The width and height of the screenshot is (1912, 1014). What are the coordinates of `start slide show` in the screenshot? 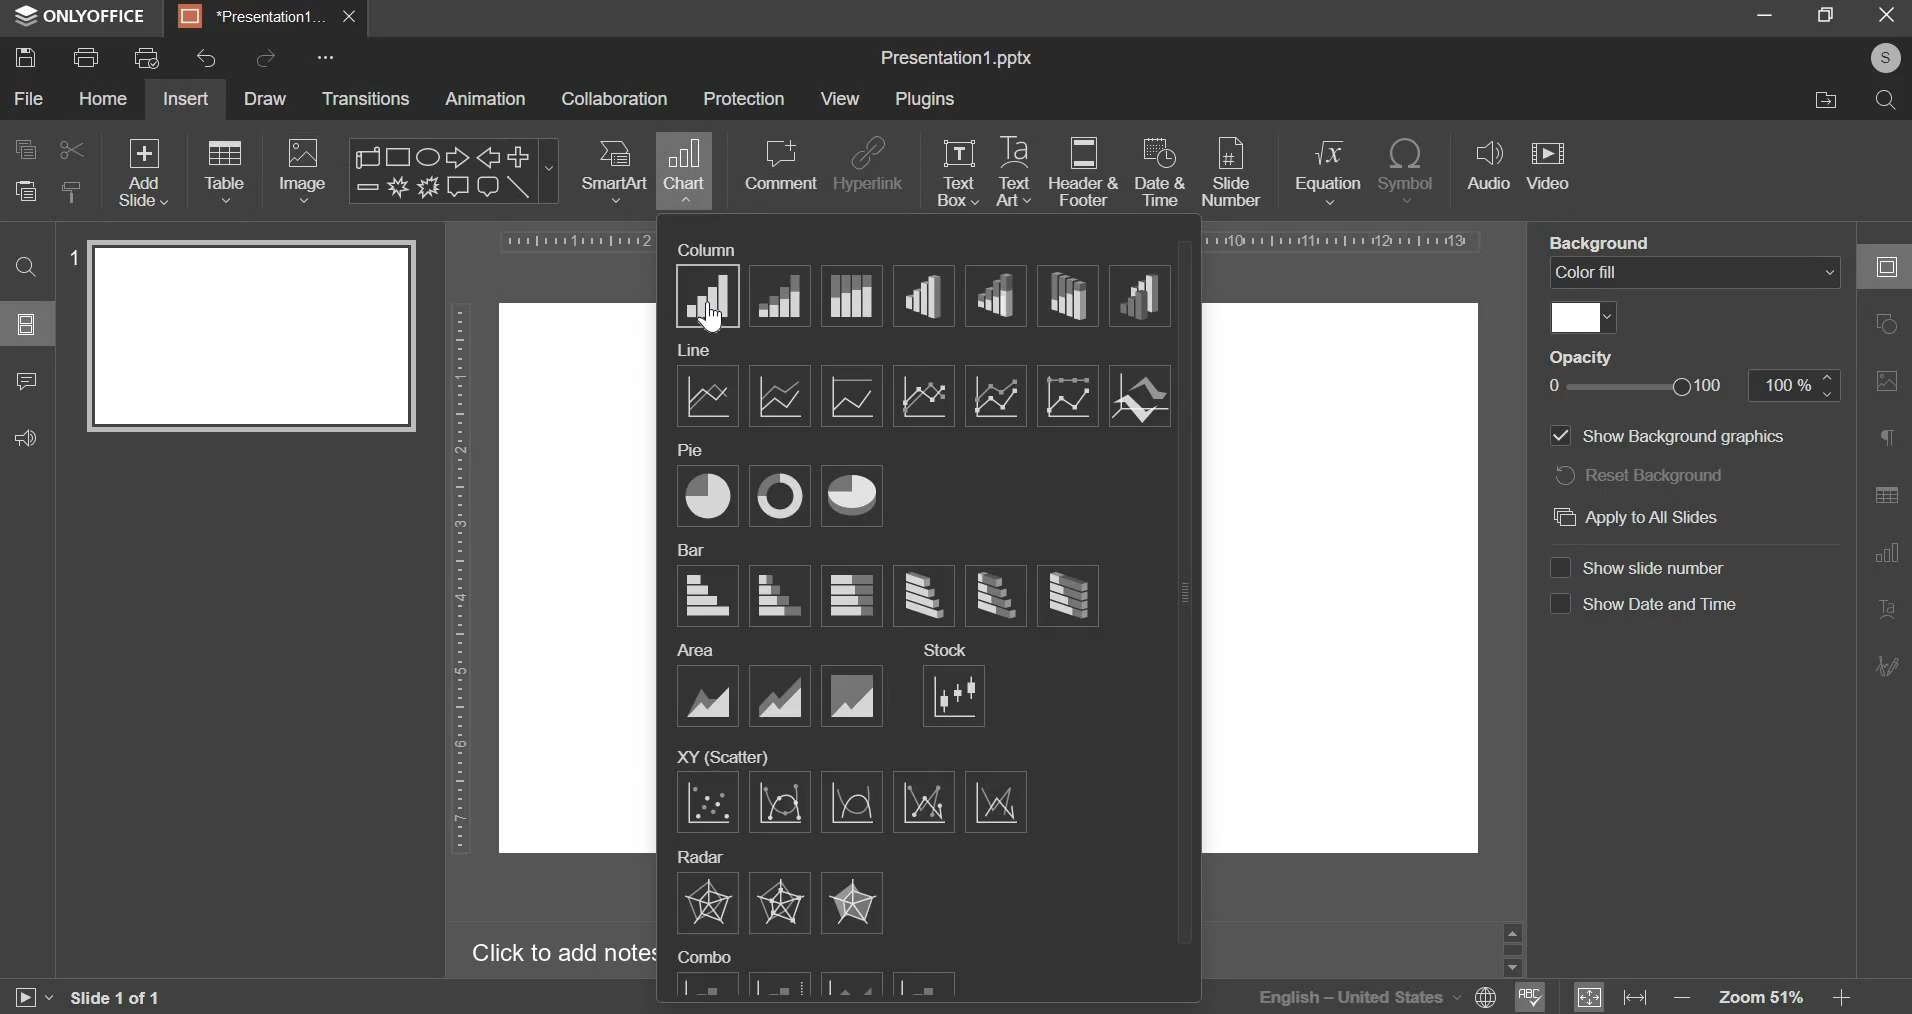 It's located at (31, 998).